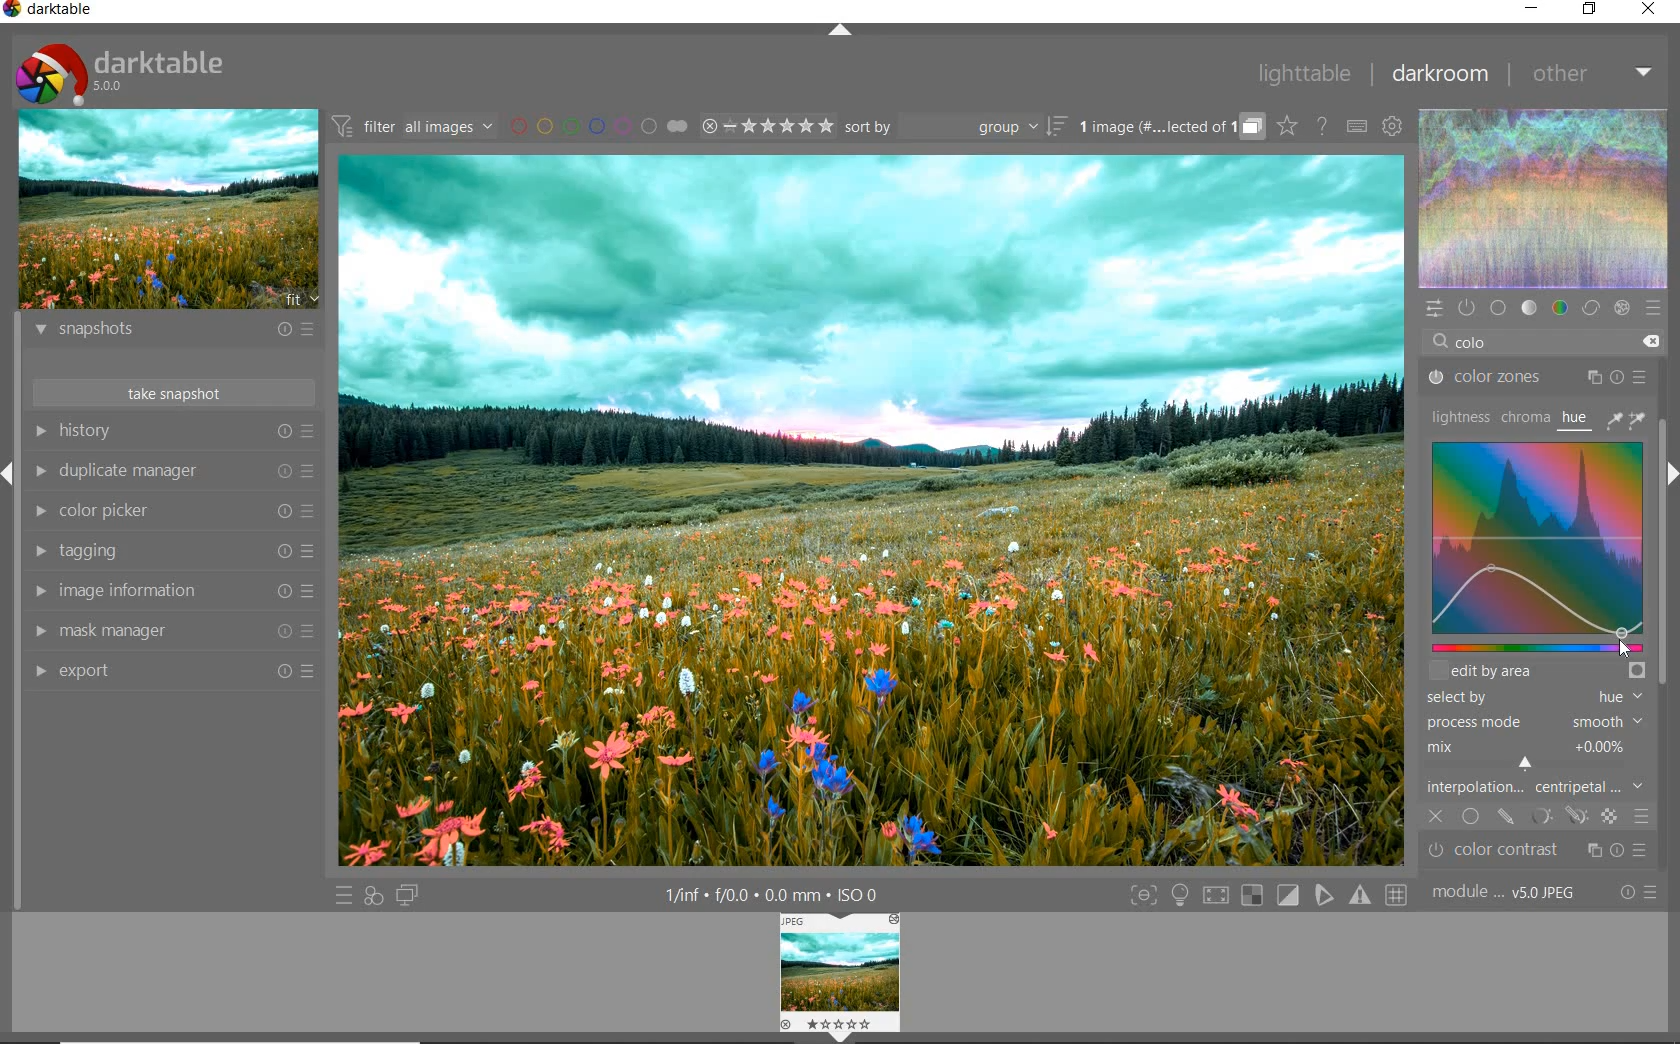 The width and height of the screenshot is (1680, 1044). What do you see at coordinates (770, 893) in the screenshot?
I see `1/inf*f/0.0 mm*ISO 0` at bounding box center [770, 893].